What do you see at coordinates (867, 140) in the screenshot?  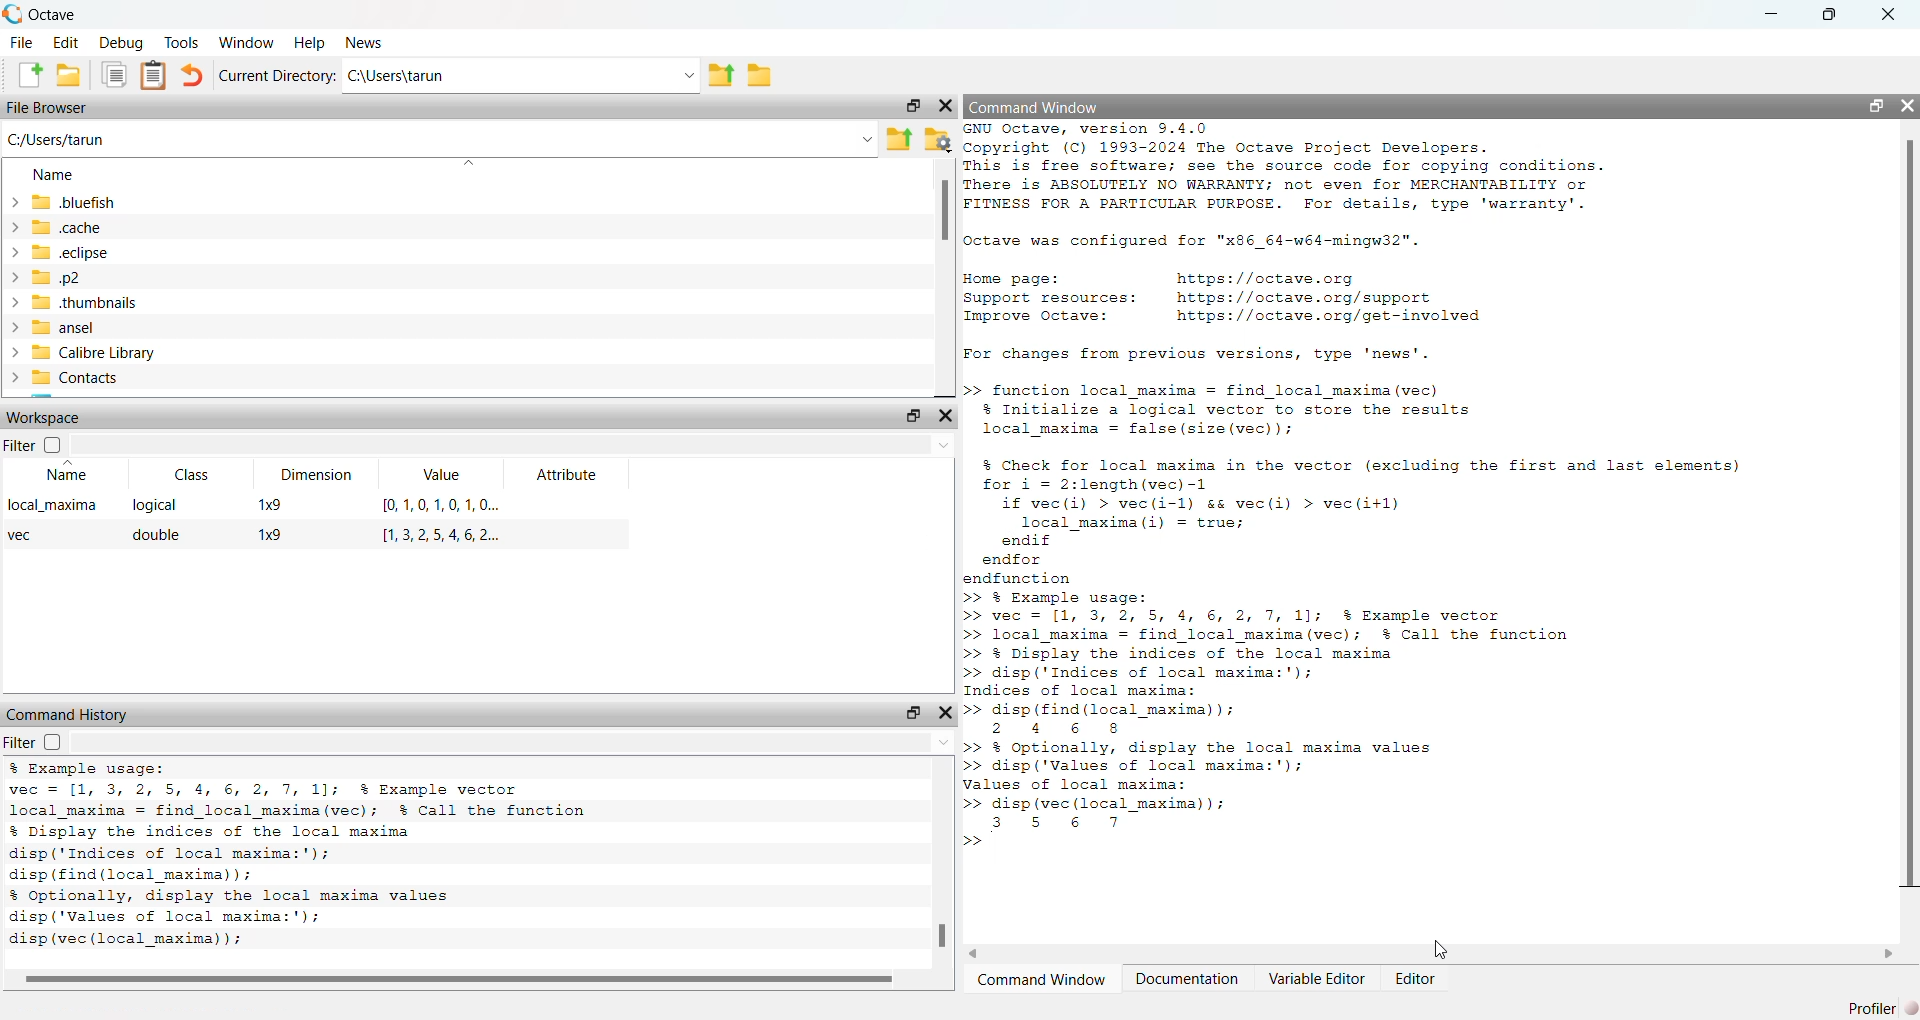 I see `Enter the path or filename` at bounding box center [867, 140].